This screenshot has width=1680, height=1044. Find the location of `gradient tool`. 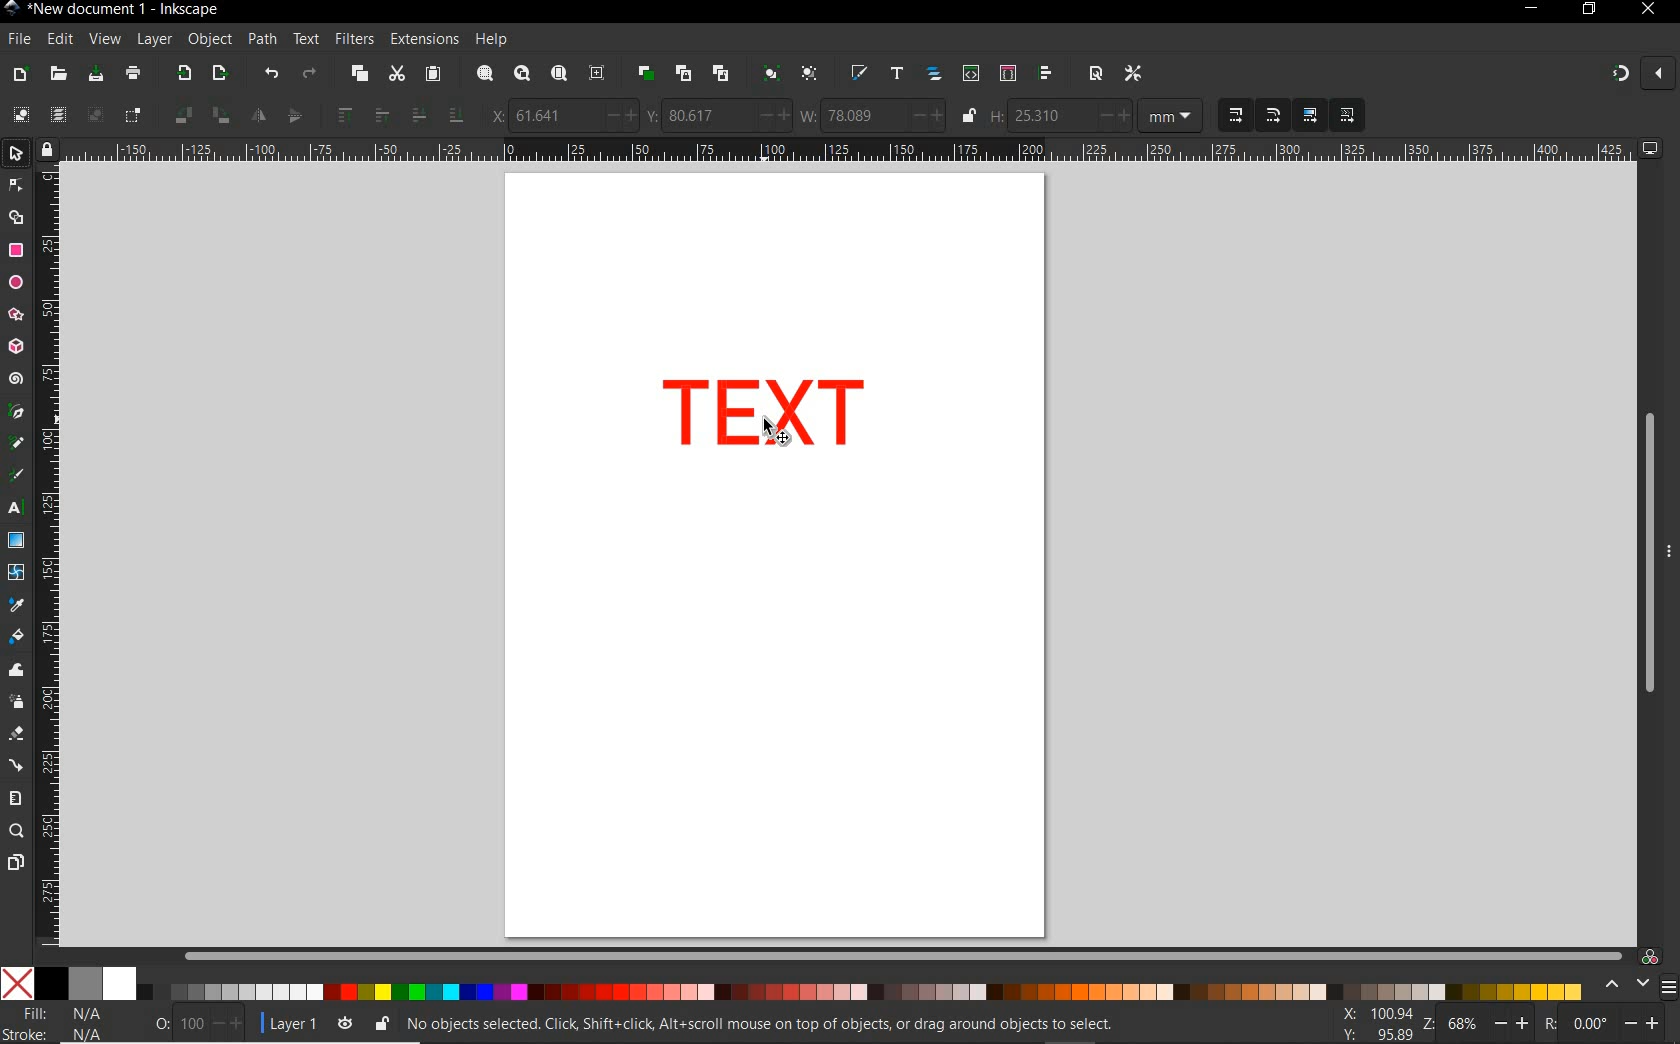

gradient tool is located at coordinates (16, 541).